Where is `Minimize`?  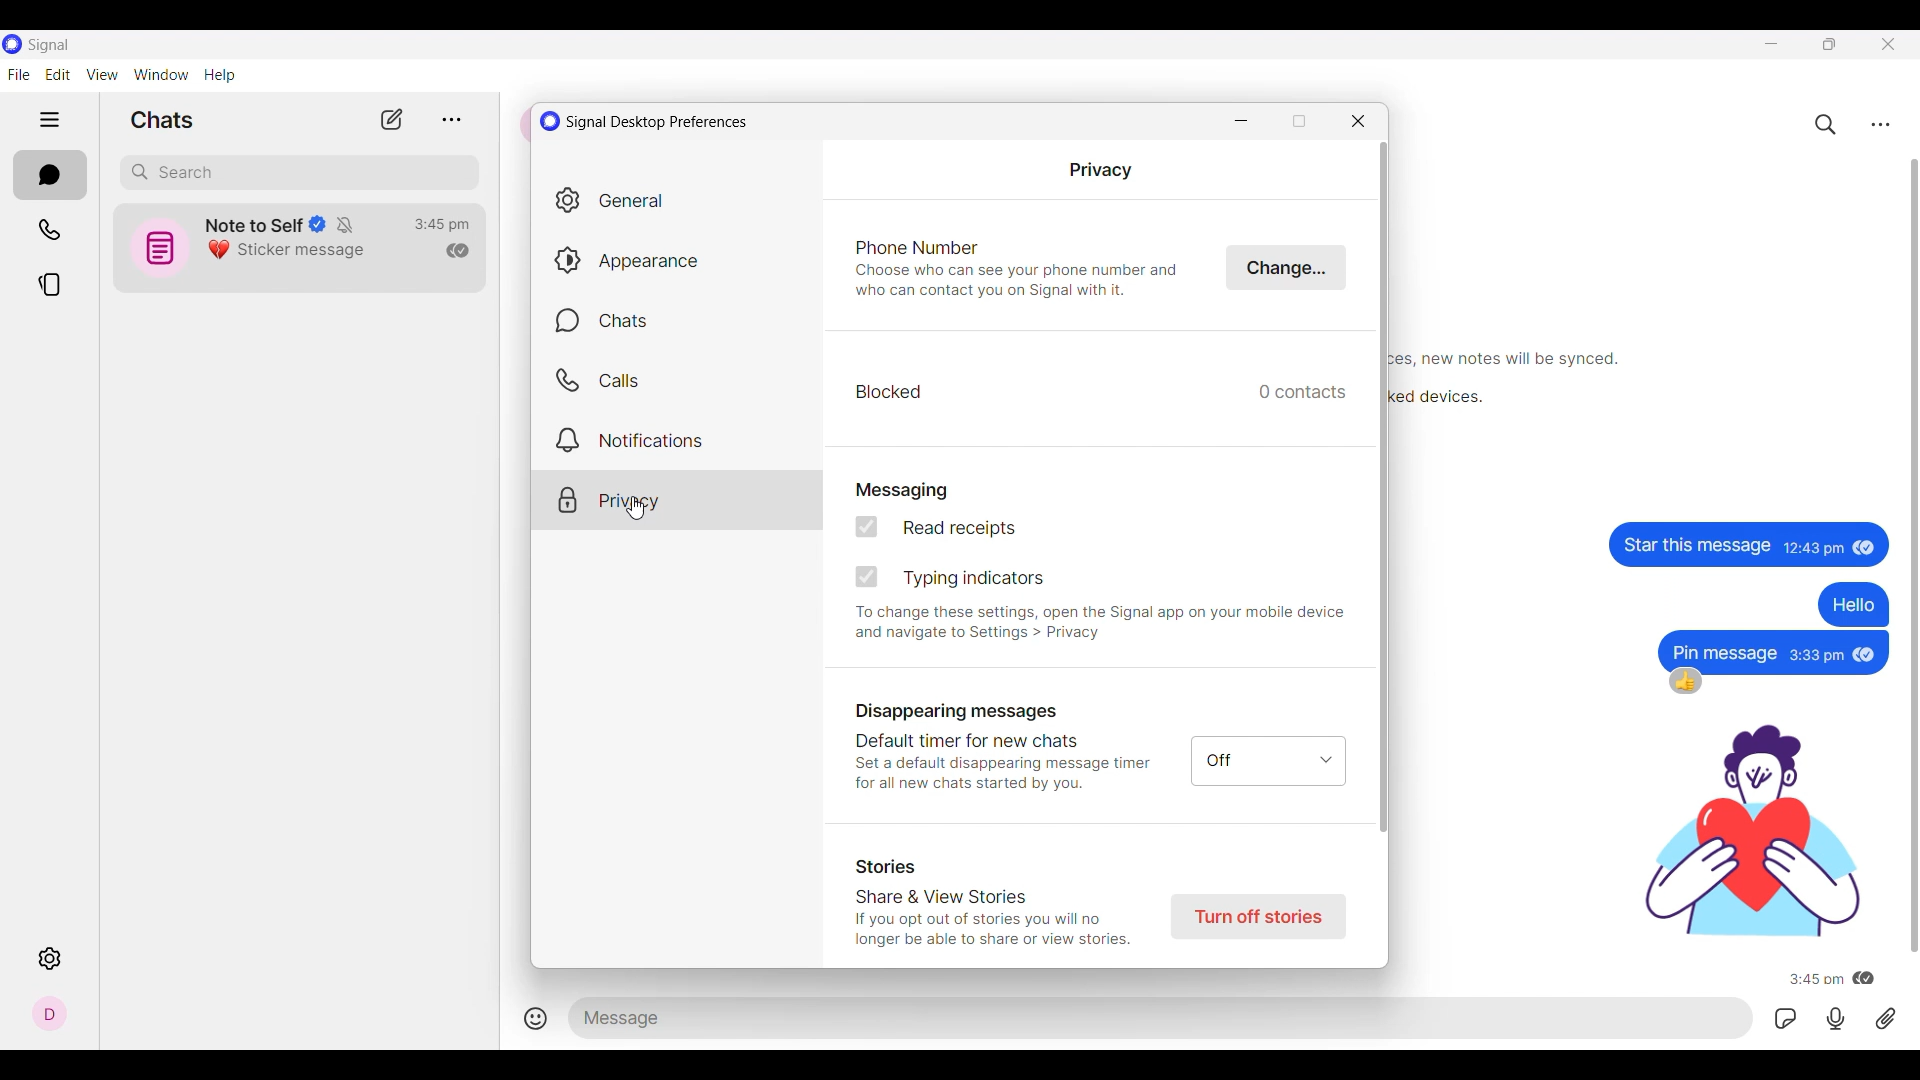
Minimize is located at coordinates (1771, 43).